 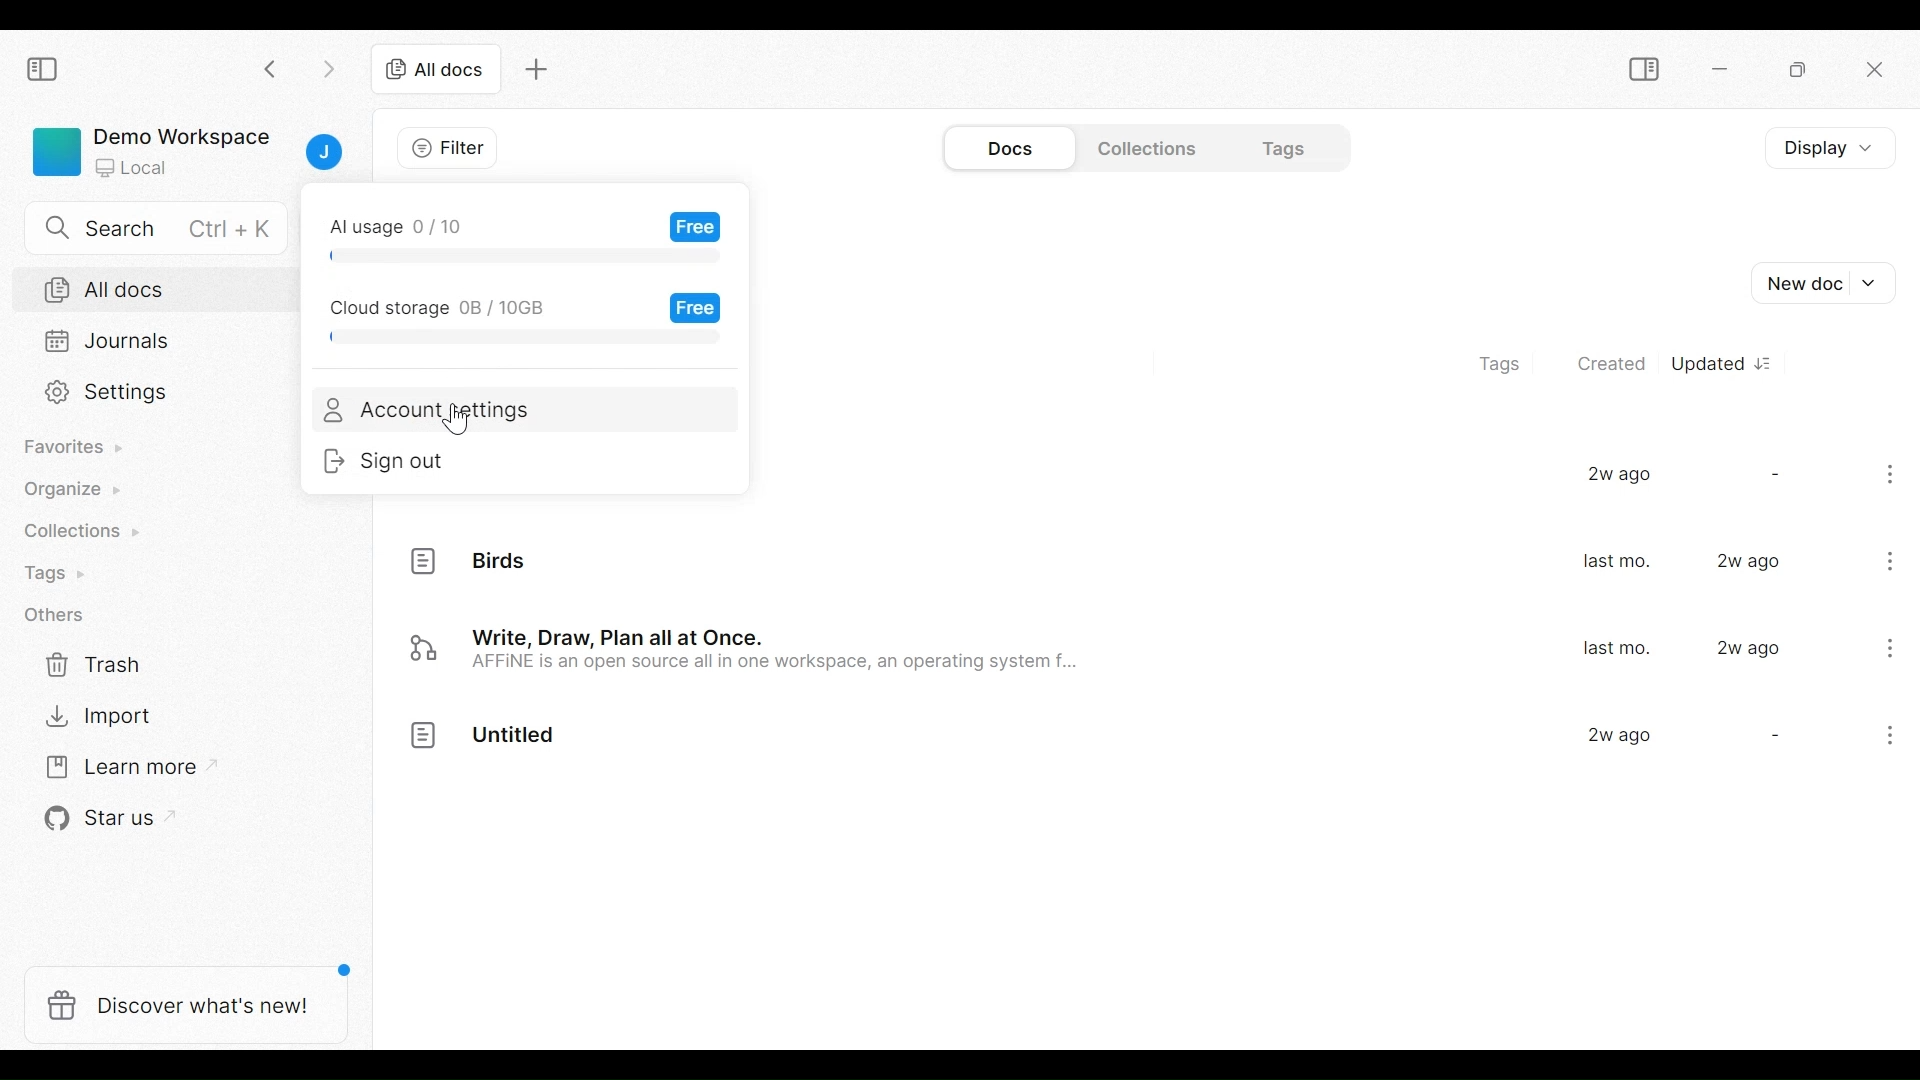 What do you see at coordinates (443, 150) in the screenshot?
I see `Filter` at bounding box center [443, 150].